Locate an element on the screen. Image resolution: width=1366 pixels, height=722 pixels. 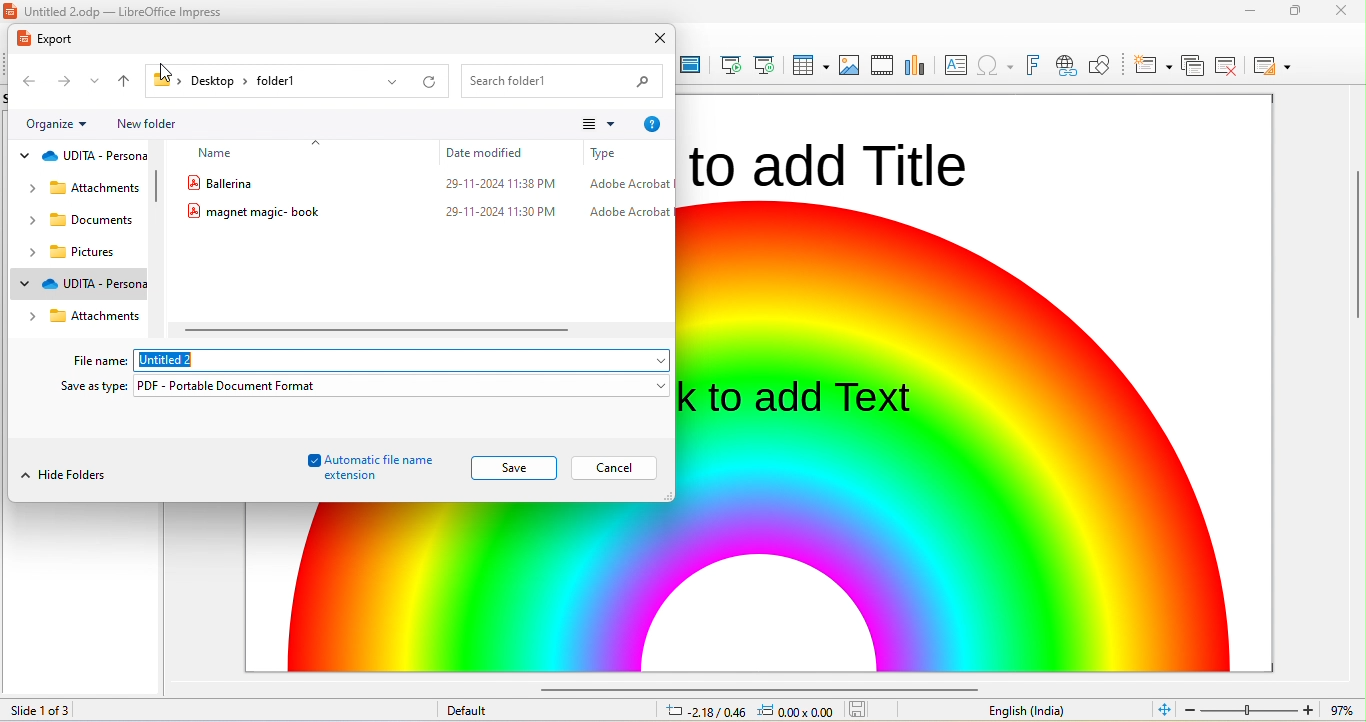
drop down is located at coordinates (26, 187).